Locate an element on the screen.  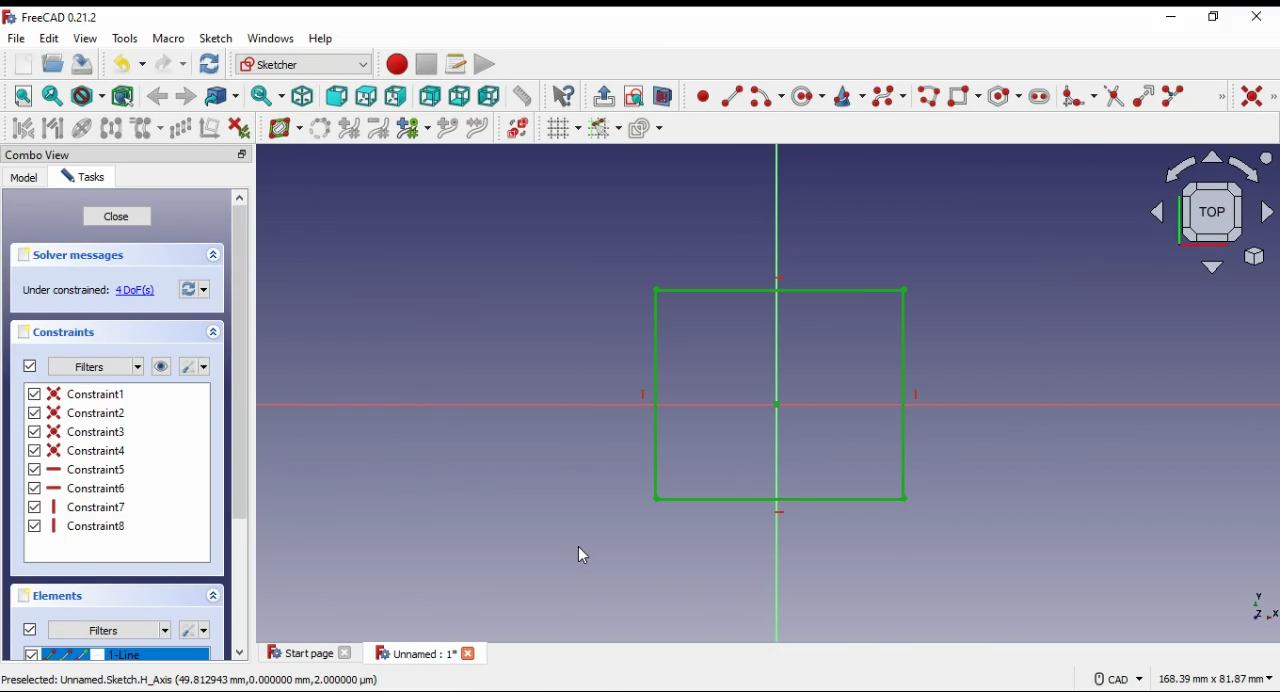
draw style is located at coordinates (89, 96).